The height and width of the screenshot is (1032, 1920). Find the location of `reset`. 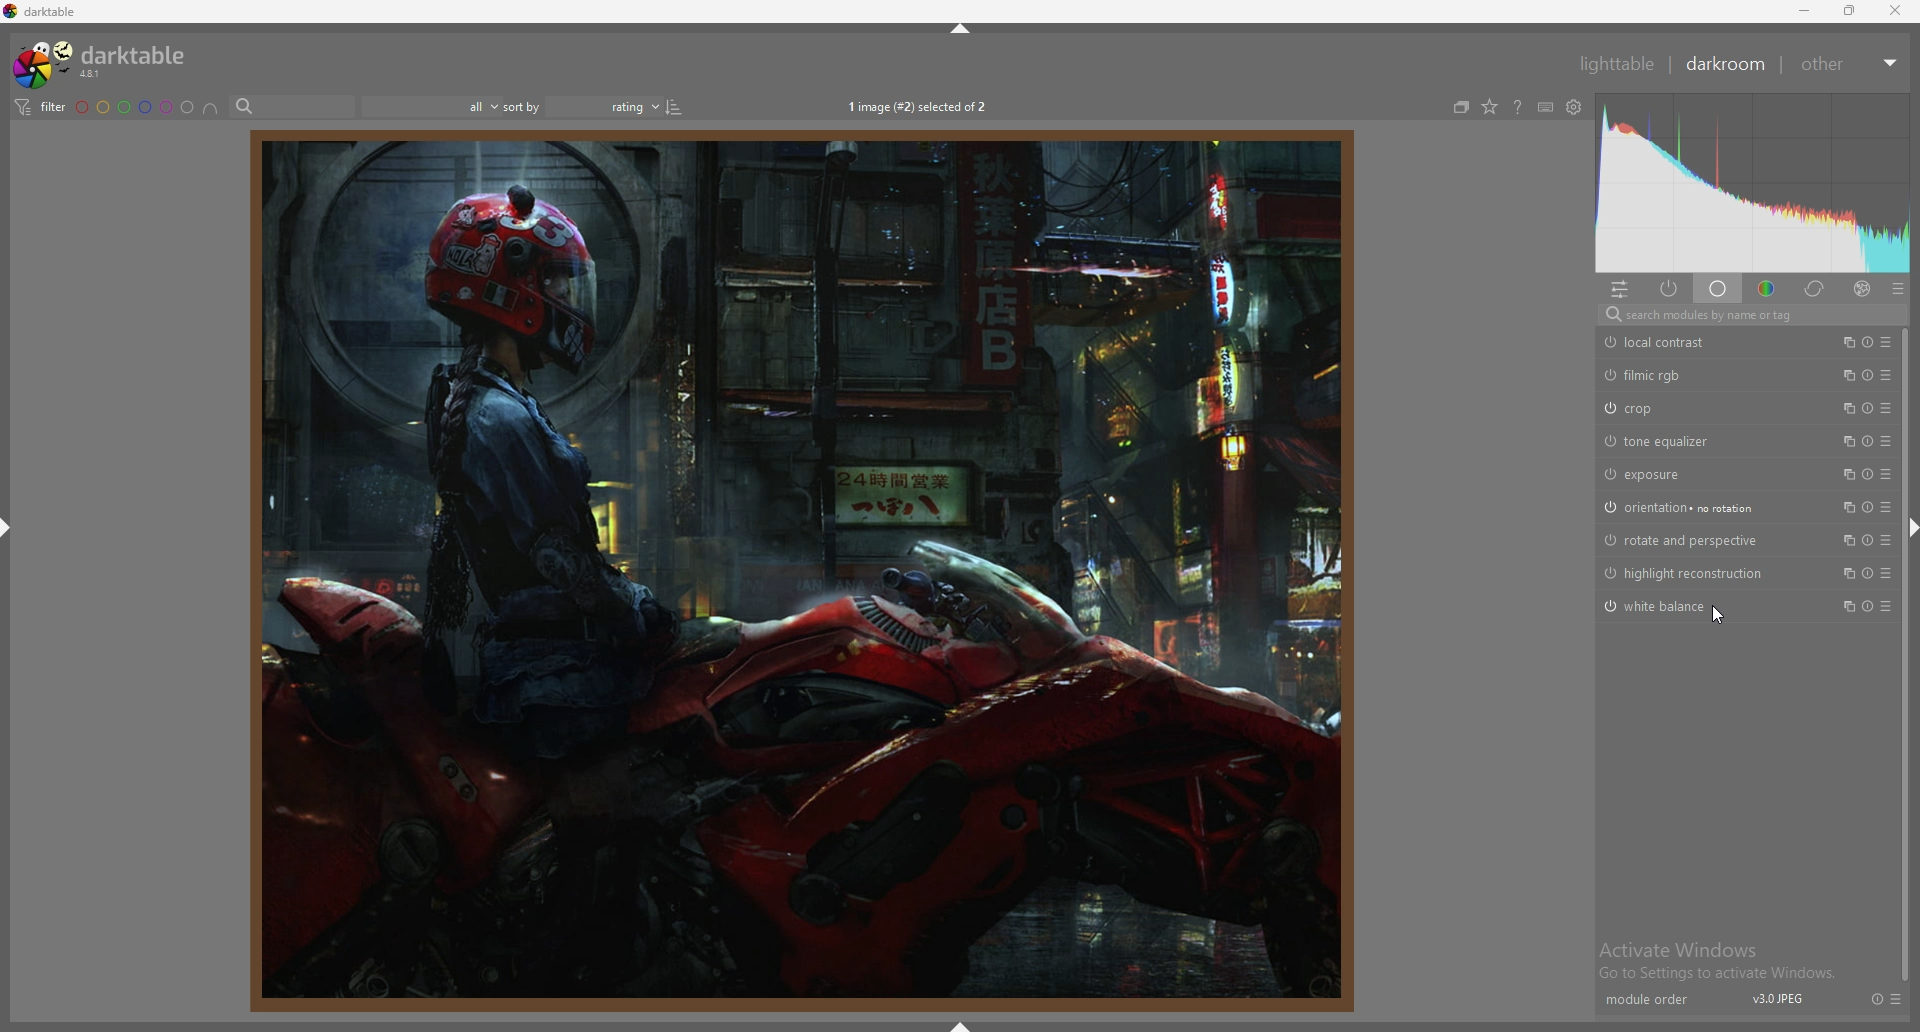

reset is located at coordinates (1866, 342).